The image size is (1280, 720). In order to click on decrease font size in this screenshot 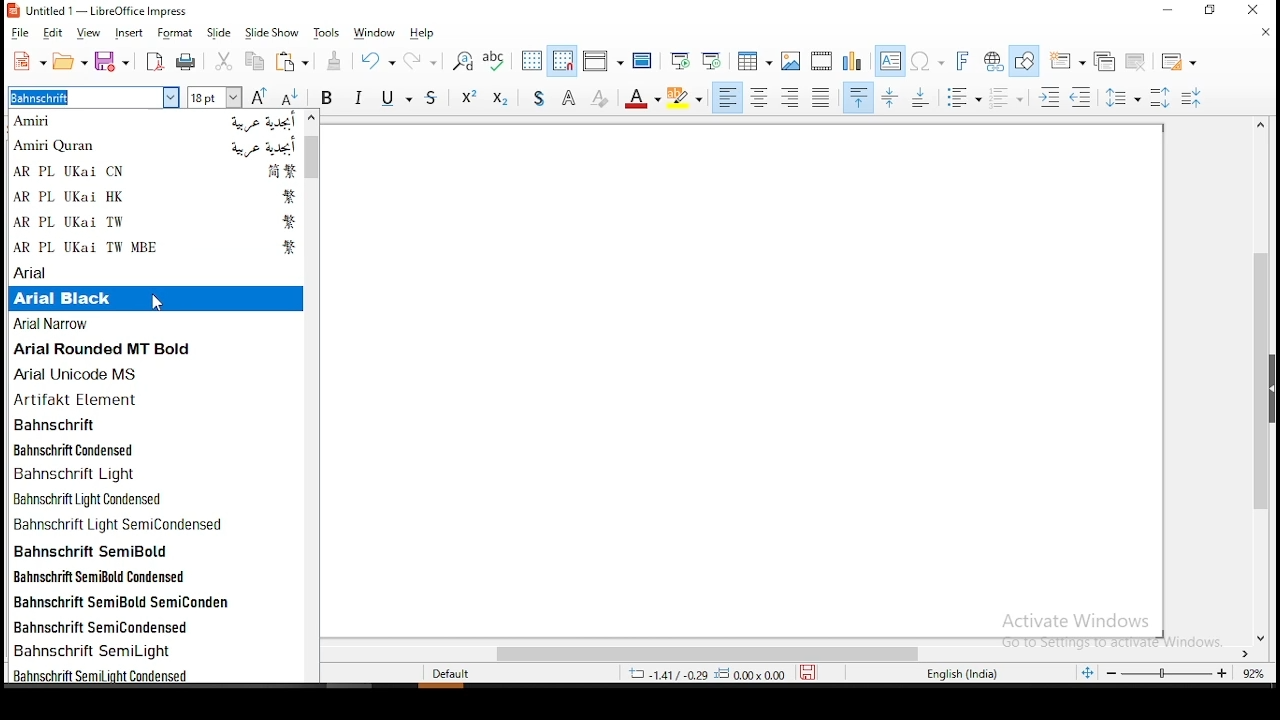, I will do `click(288, 98)`.